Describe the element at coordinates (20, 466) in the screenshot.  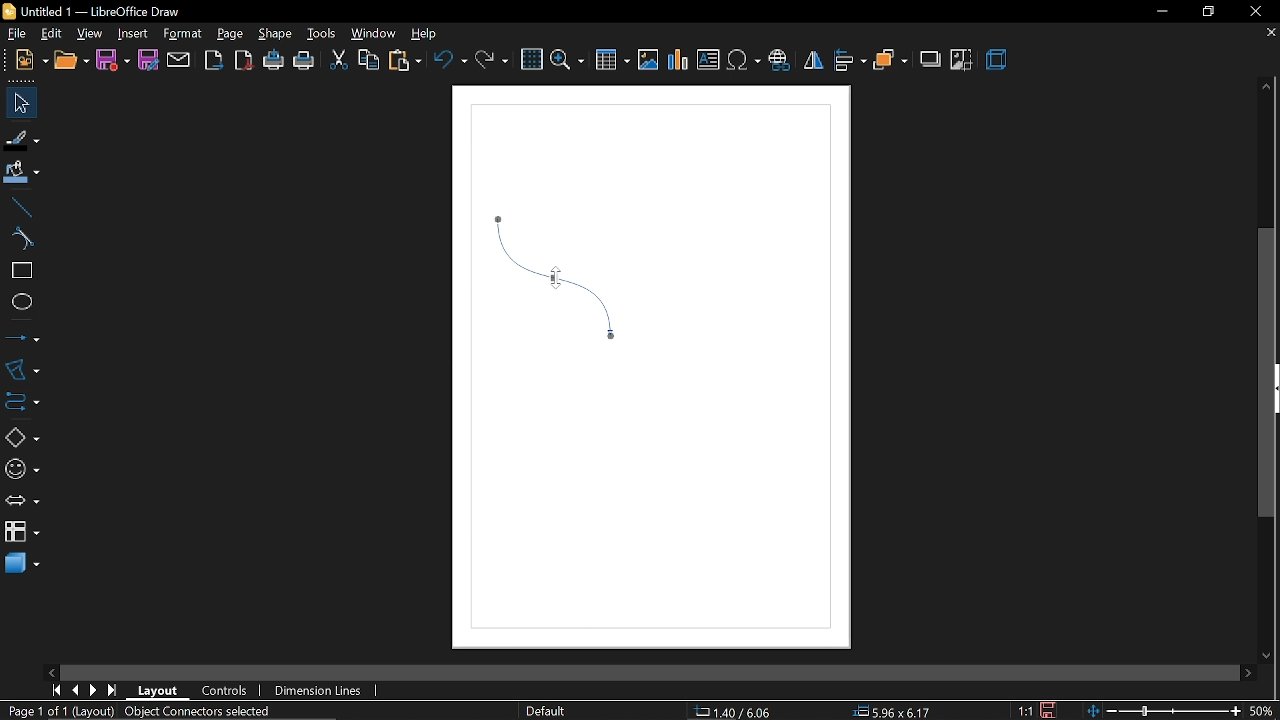
I see `symbol shapes` at that location.